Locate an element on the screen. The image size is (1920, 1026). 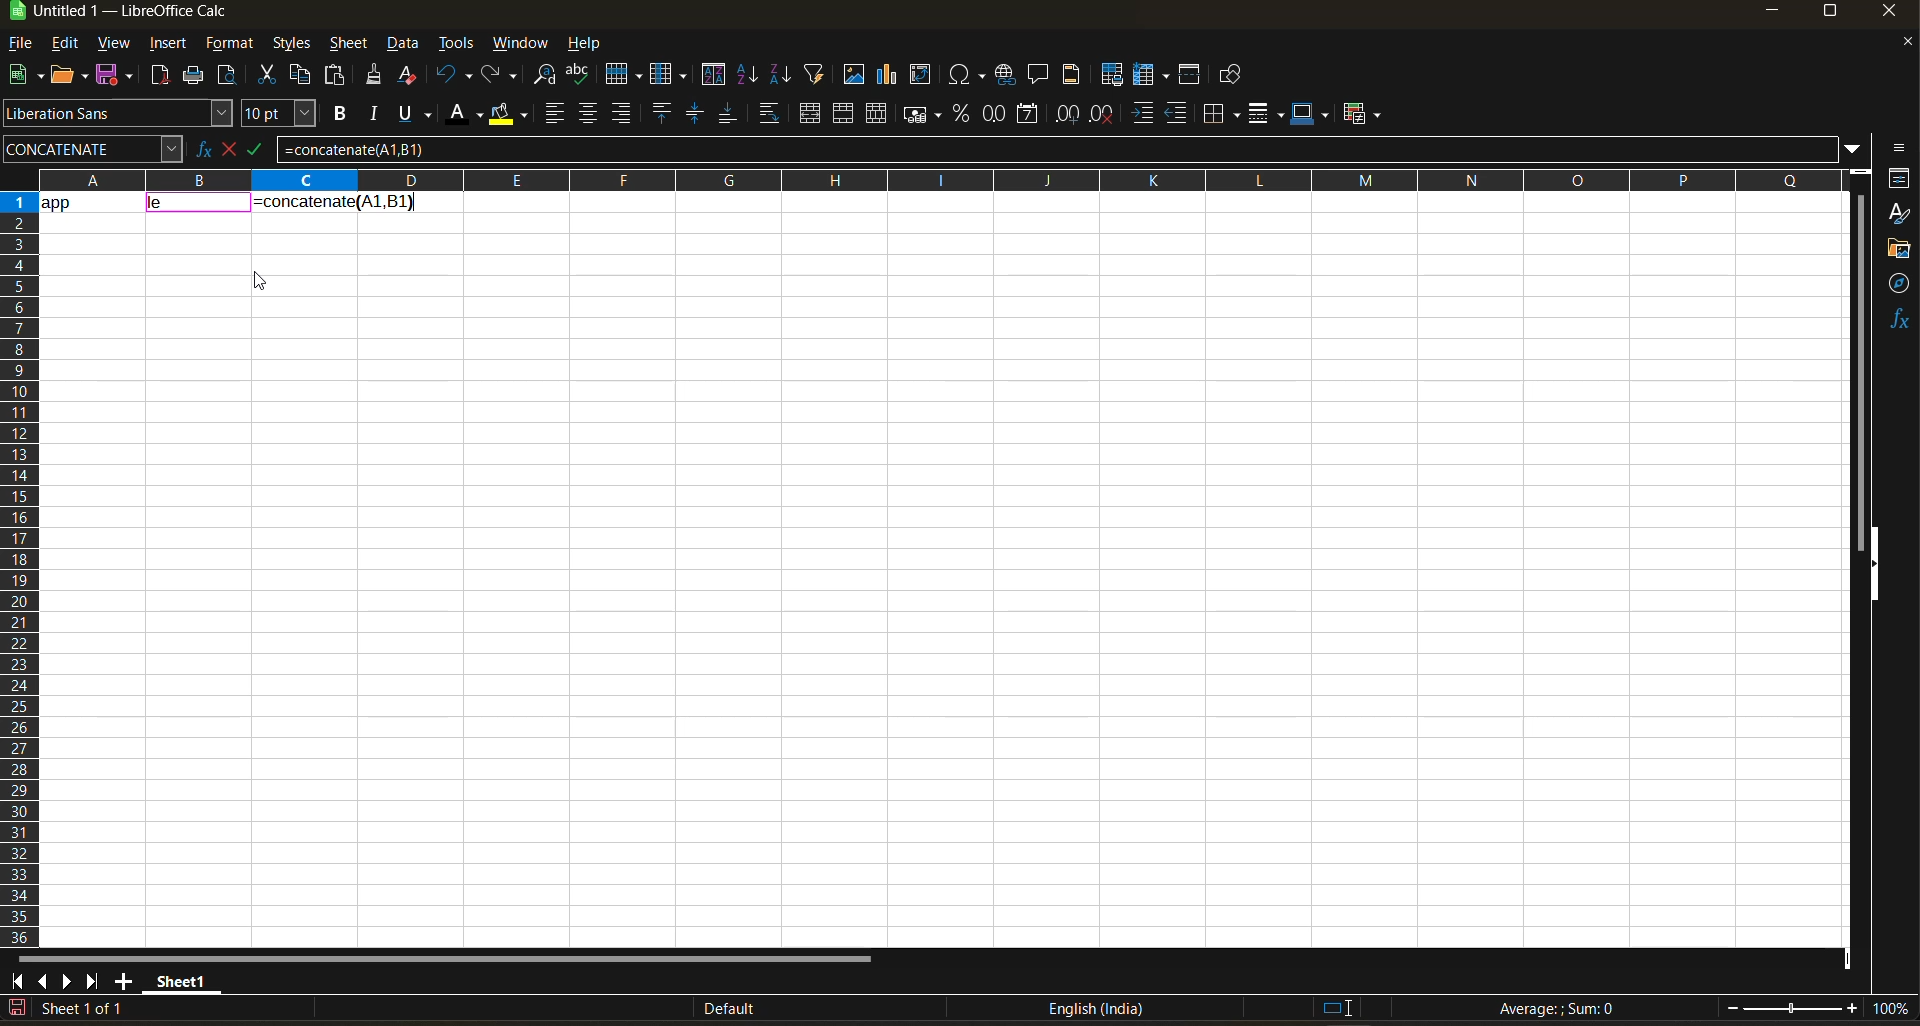
properties is located at coordinates (1900, 178).